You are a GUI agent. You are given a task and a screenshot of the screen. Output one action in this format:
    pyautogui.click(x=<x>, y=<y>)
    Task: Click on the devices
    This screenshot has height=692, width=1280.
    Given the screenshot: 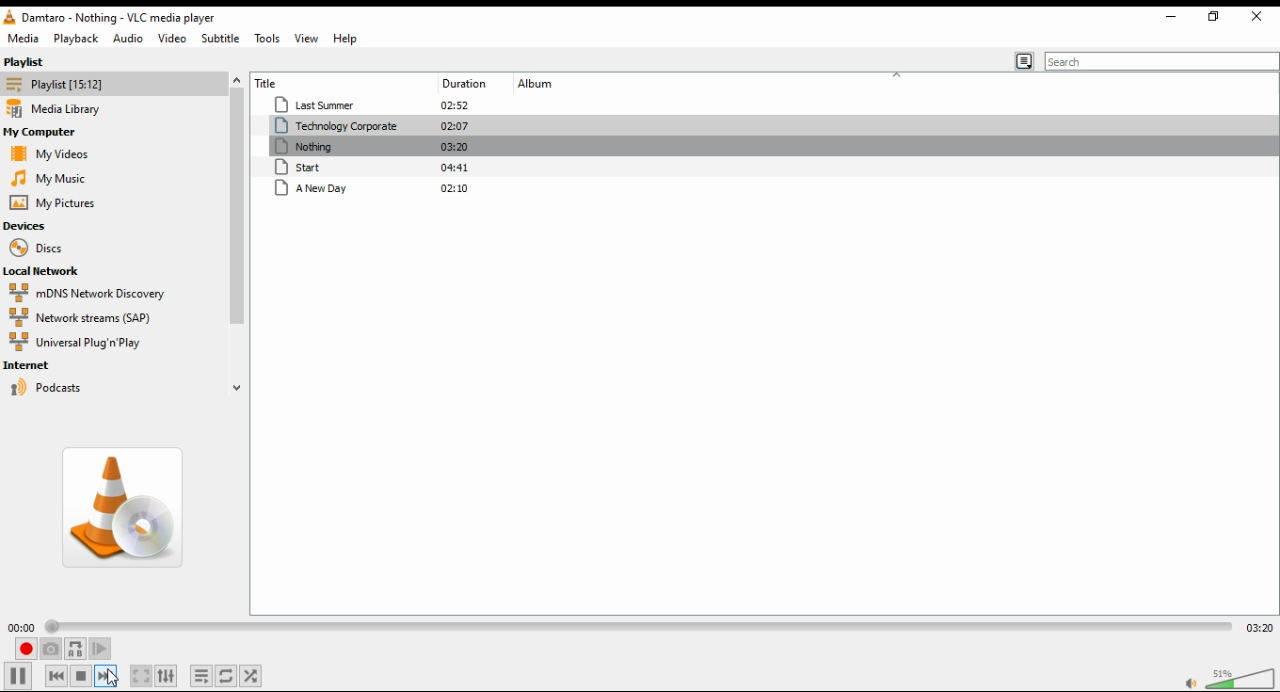 What is the action you would take?
    pyautogui.click(x=35, y=225)
    